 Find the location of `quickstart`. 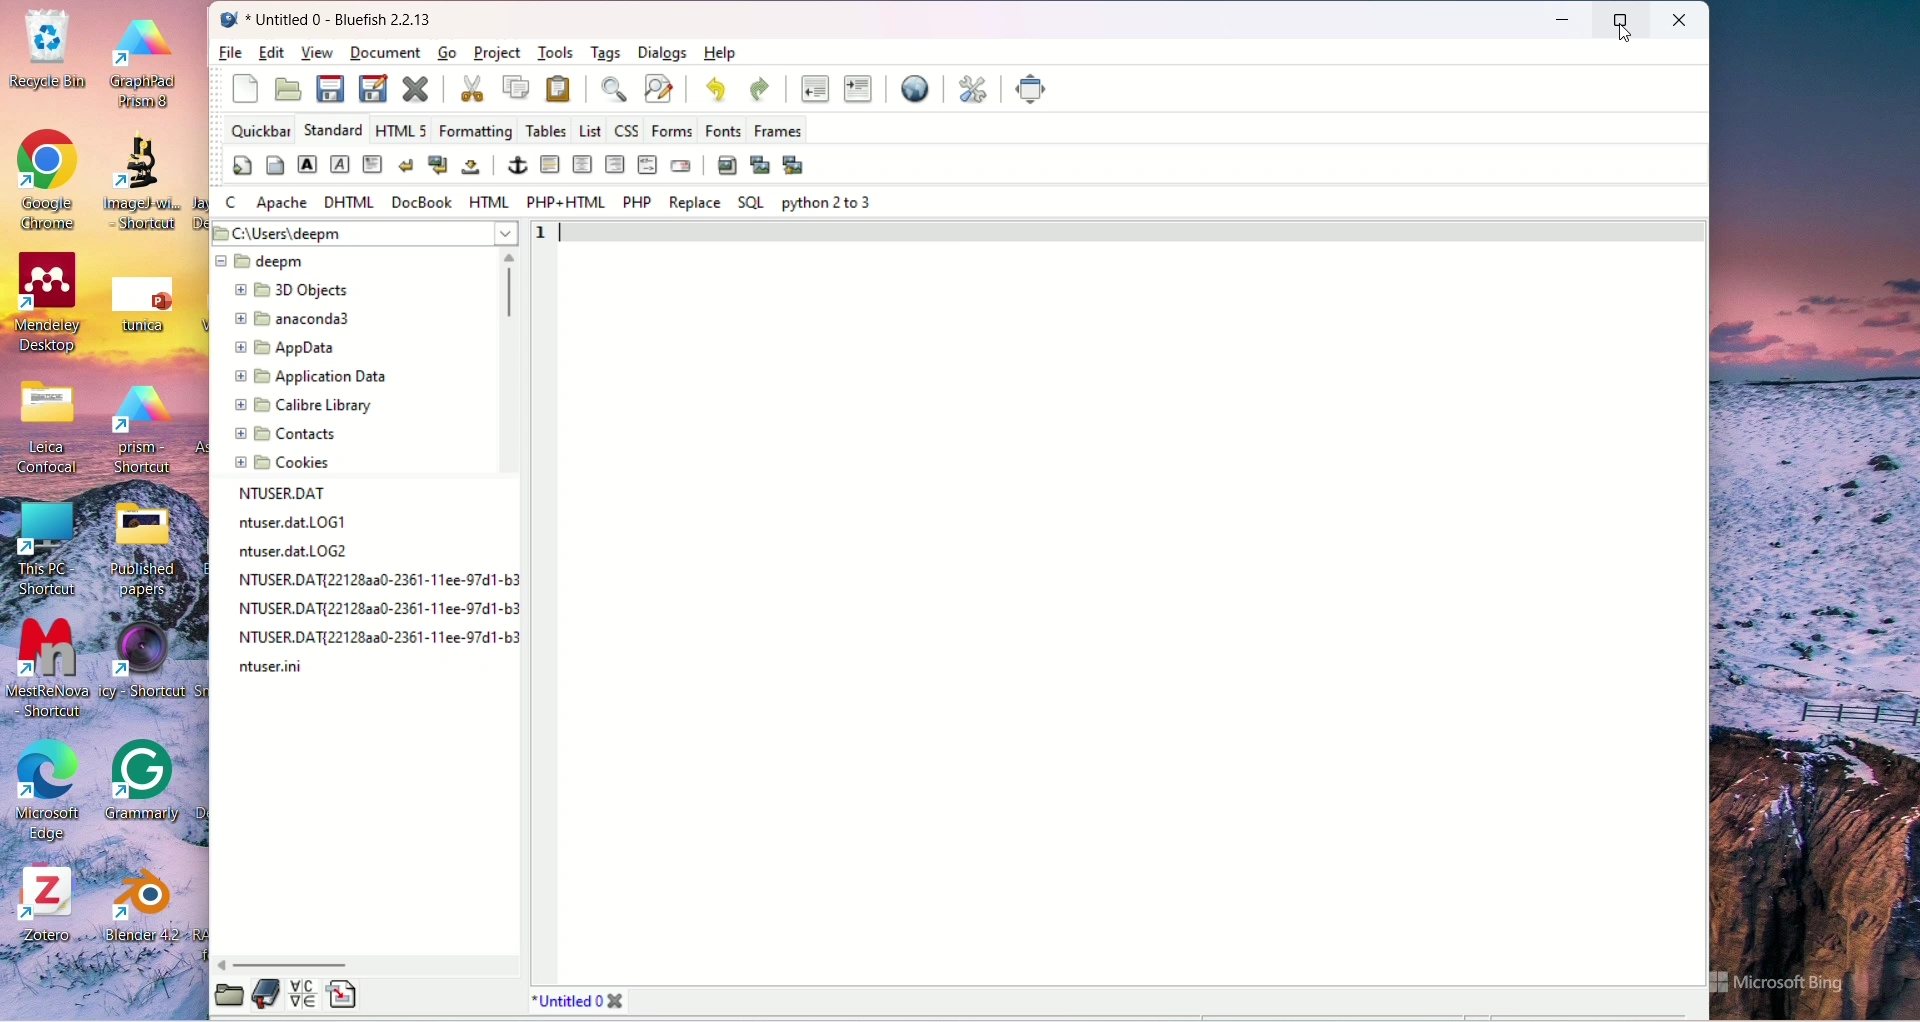

quickstart is located at coordinates (244, 165).